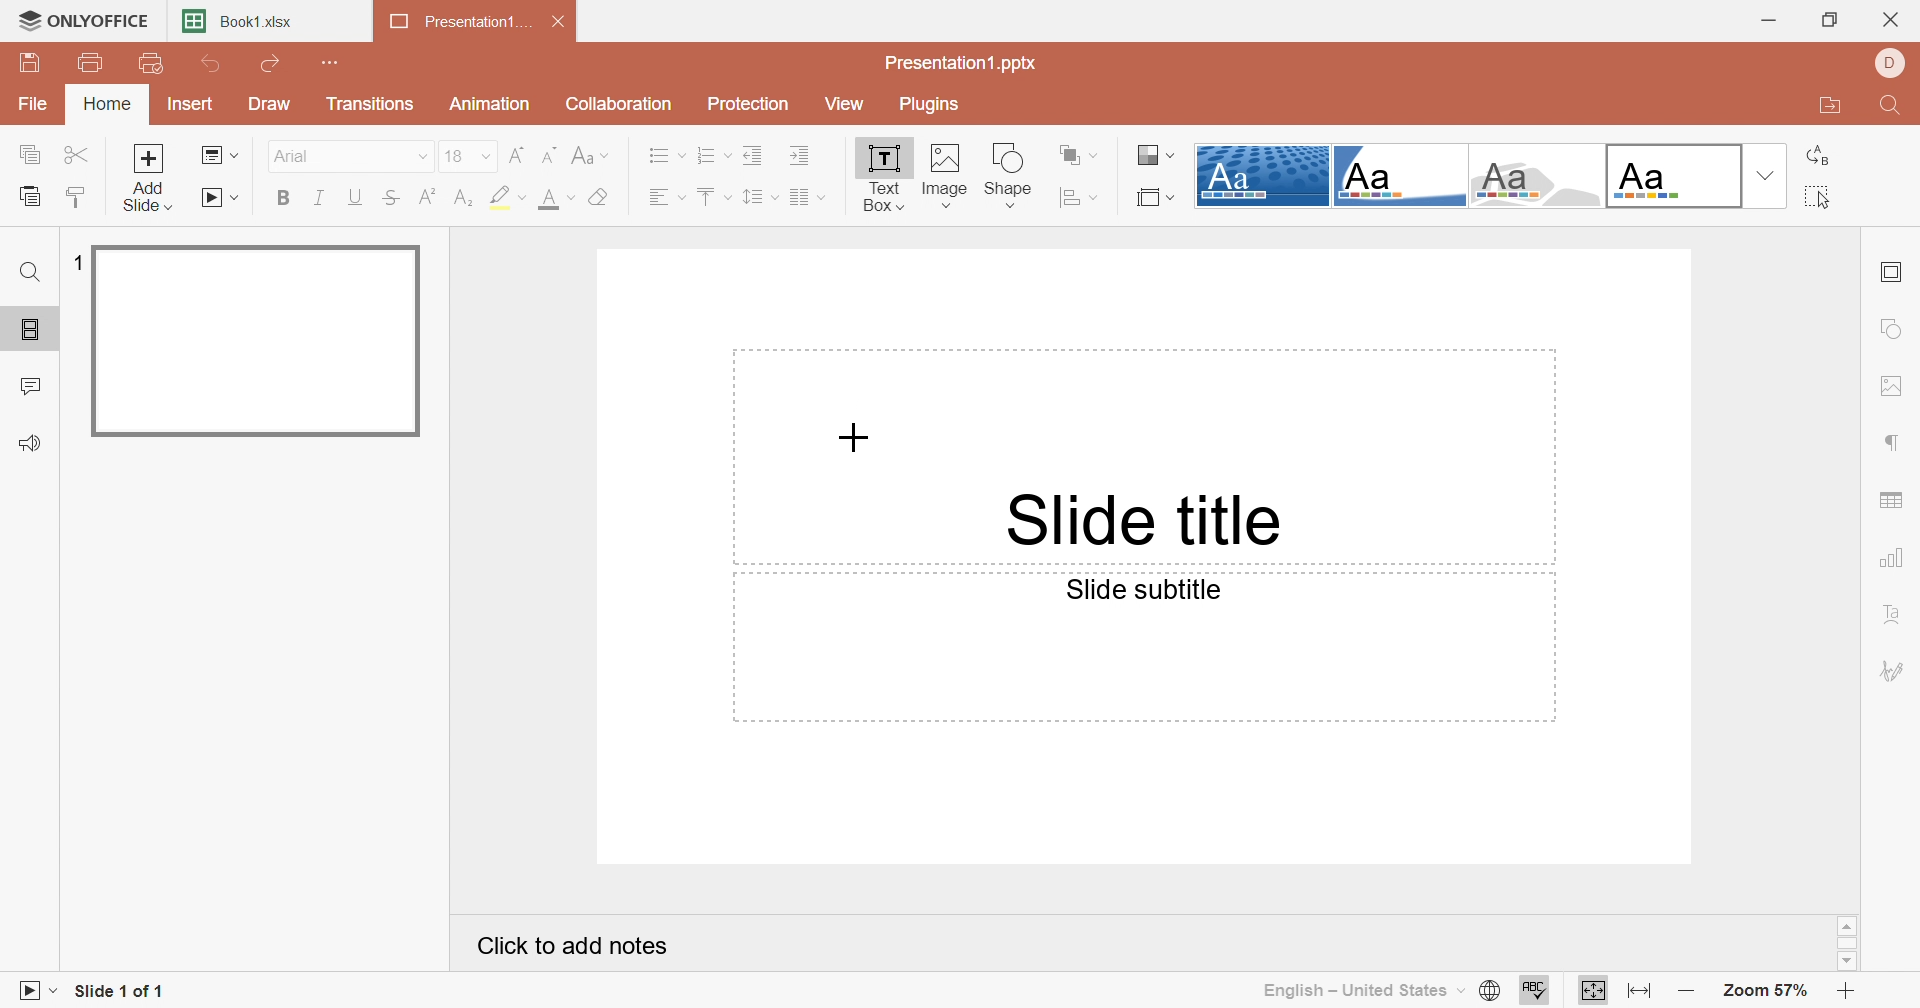 This screenshot has width=1920, height=1008. I want to click on Cut, so click(76, 155).